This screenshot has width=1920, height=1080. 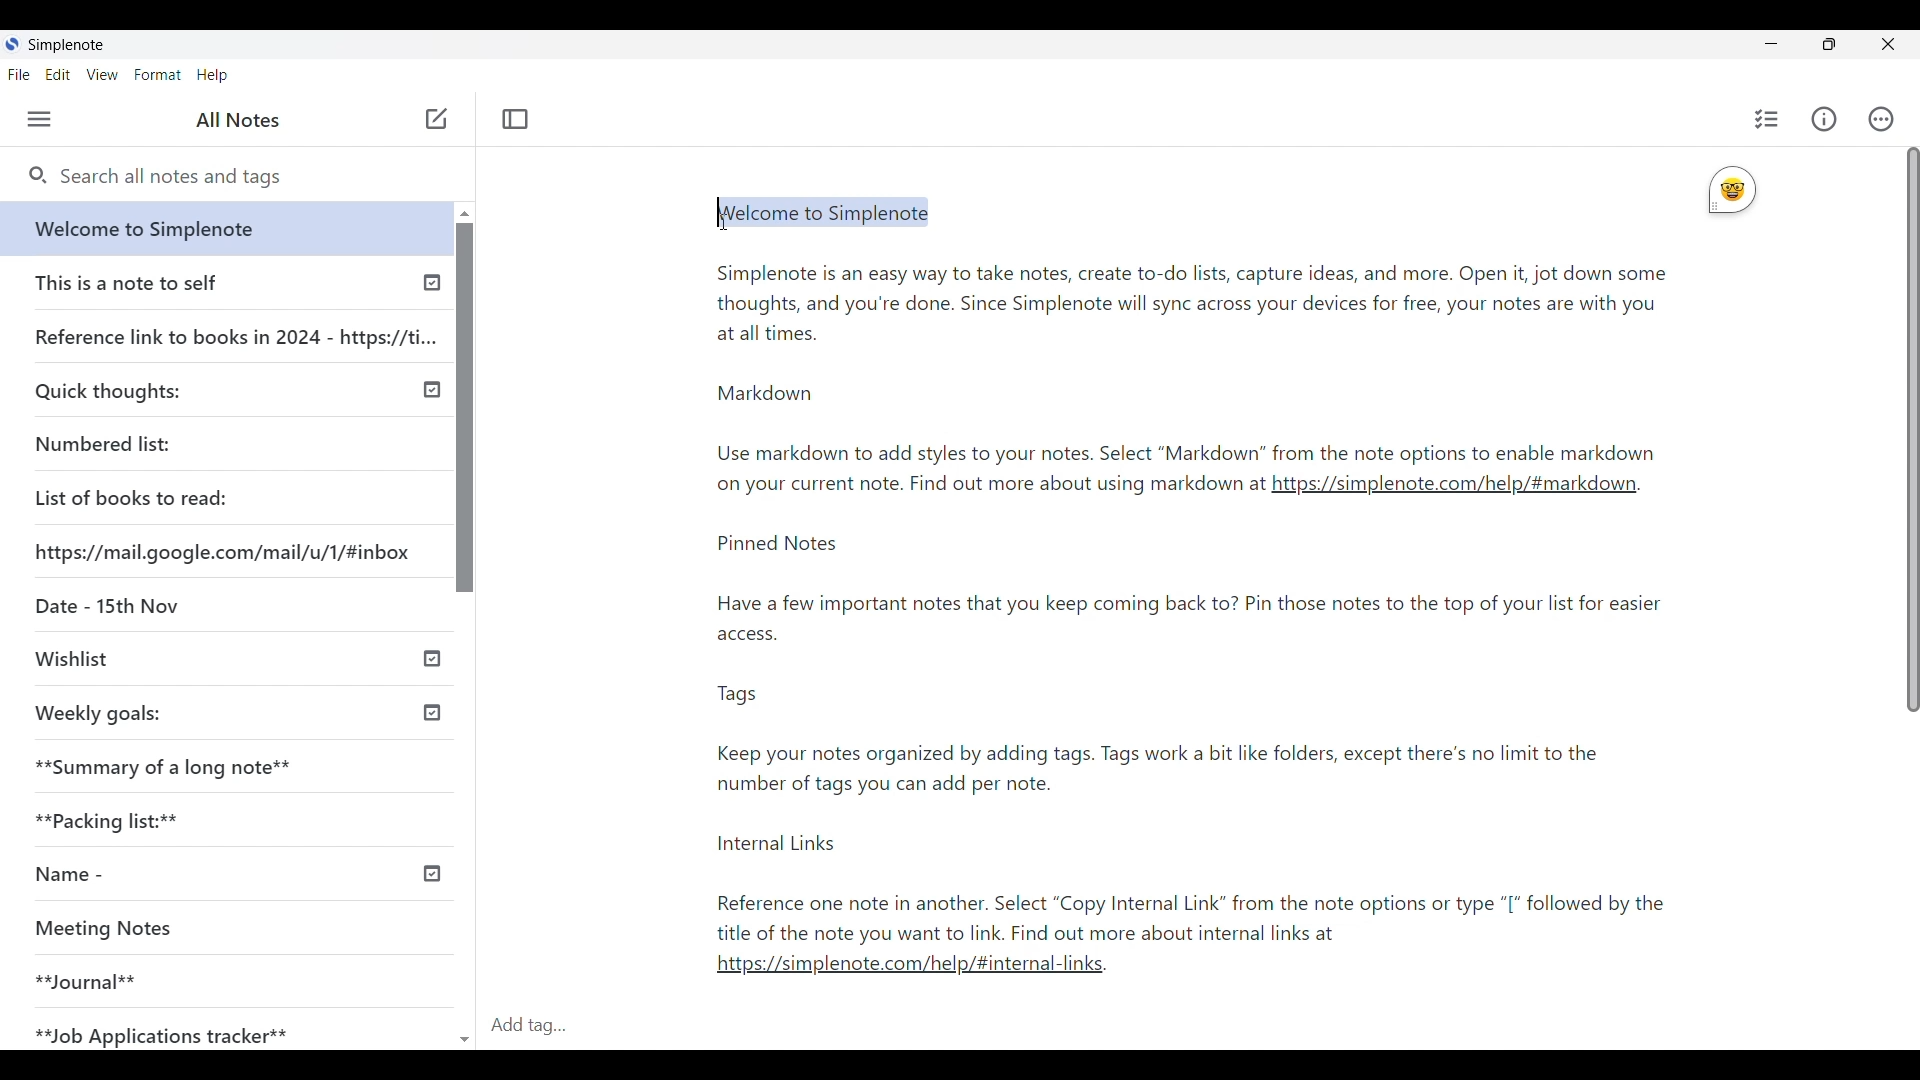 I want to click on Vertical slide bar, so click(x=1912, y=432).